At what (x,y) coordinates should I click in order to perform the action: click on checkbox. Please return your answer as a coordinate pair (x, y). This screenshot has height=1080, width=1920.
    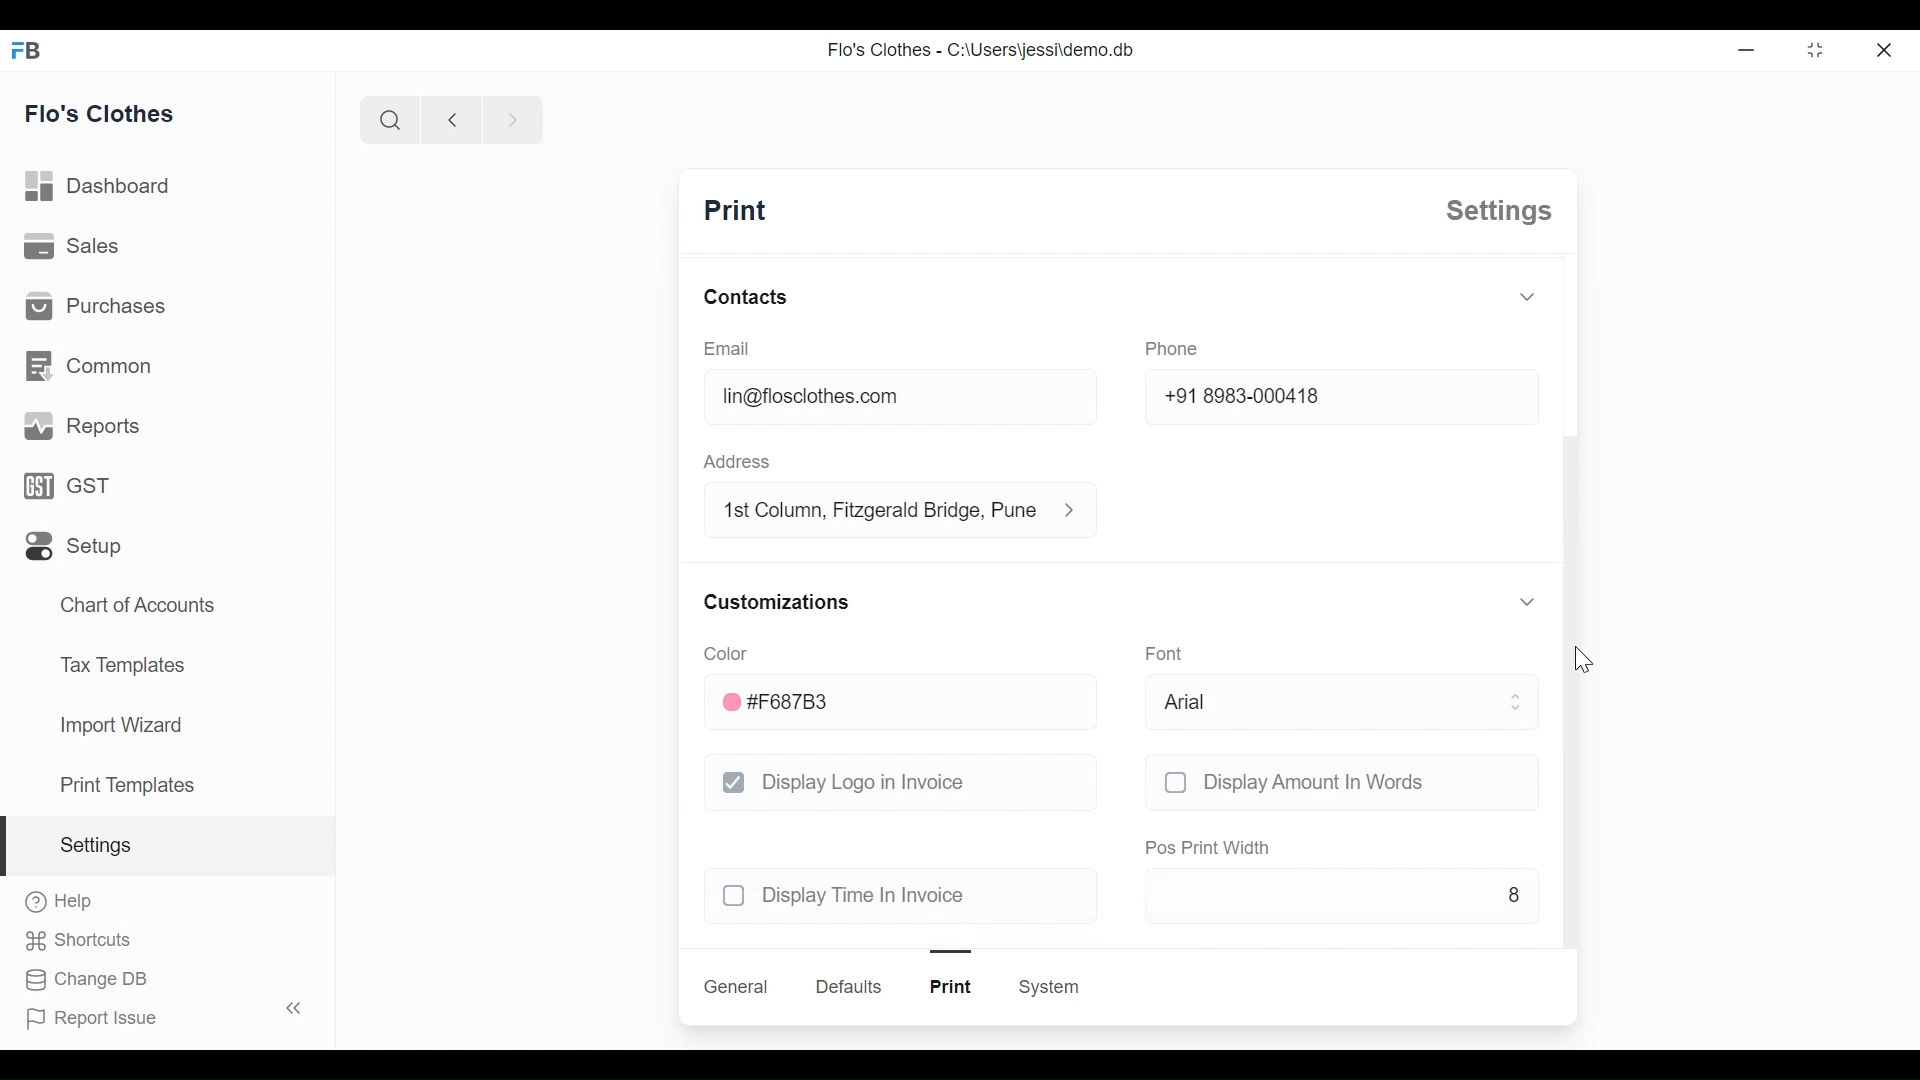
    Looking at the image, I should click on (735, 896).